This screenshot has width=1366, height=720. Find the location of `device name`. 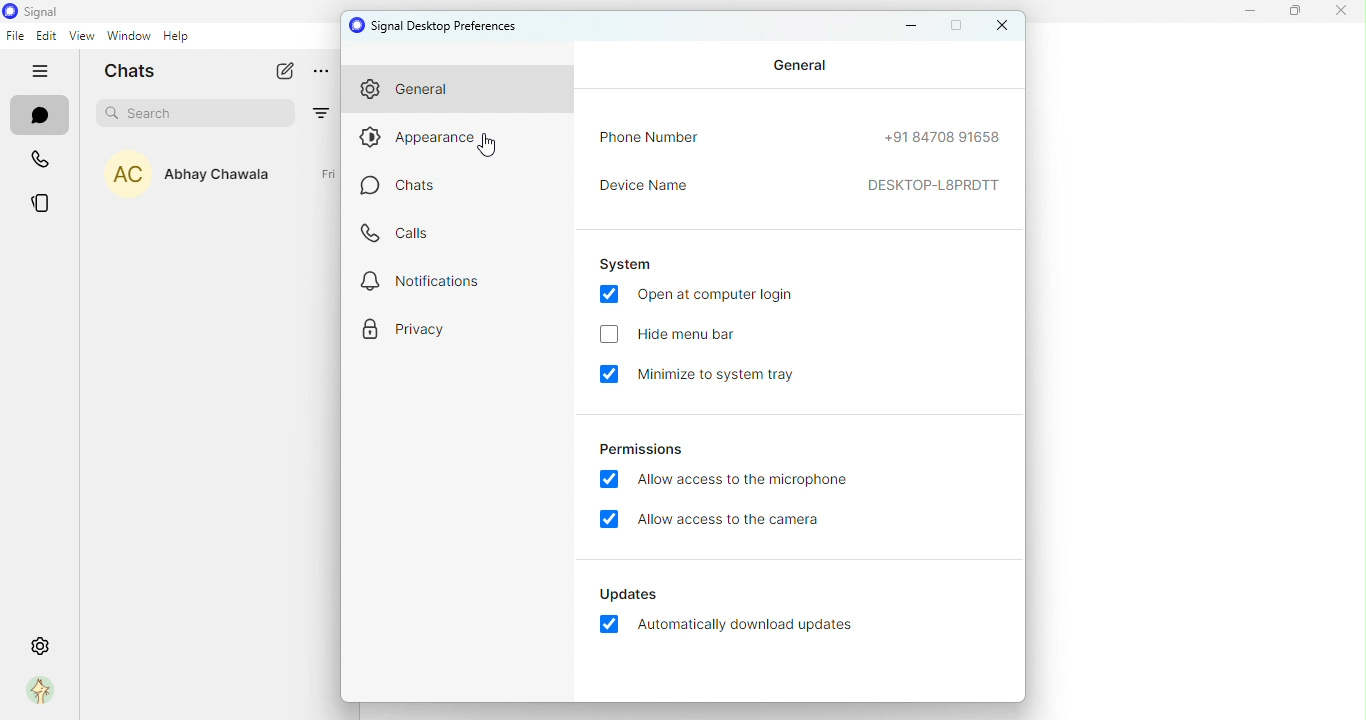

device name is located at coordinates (798, 189).